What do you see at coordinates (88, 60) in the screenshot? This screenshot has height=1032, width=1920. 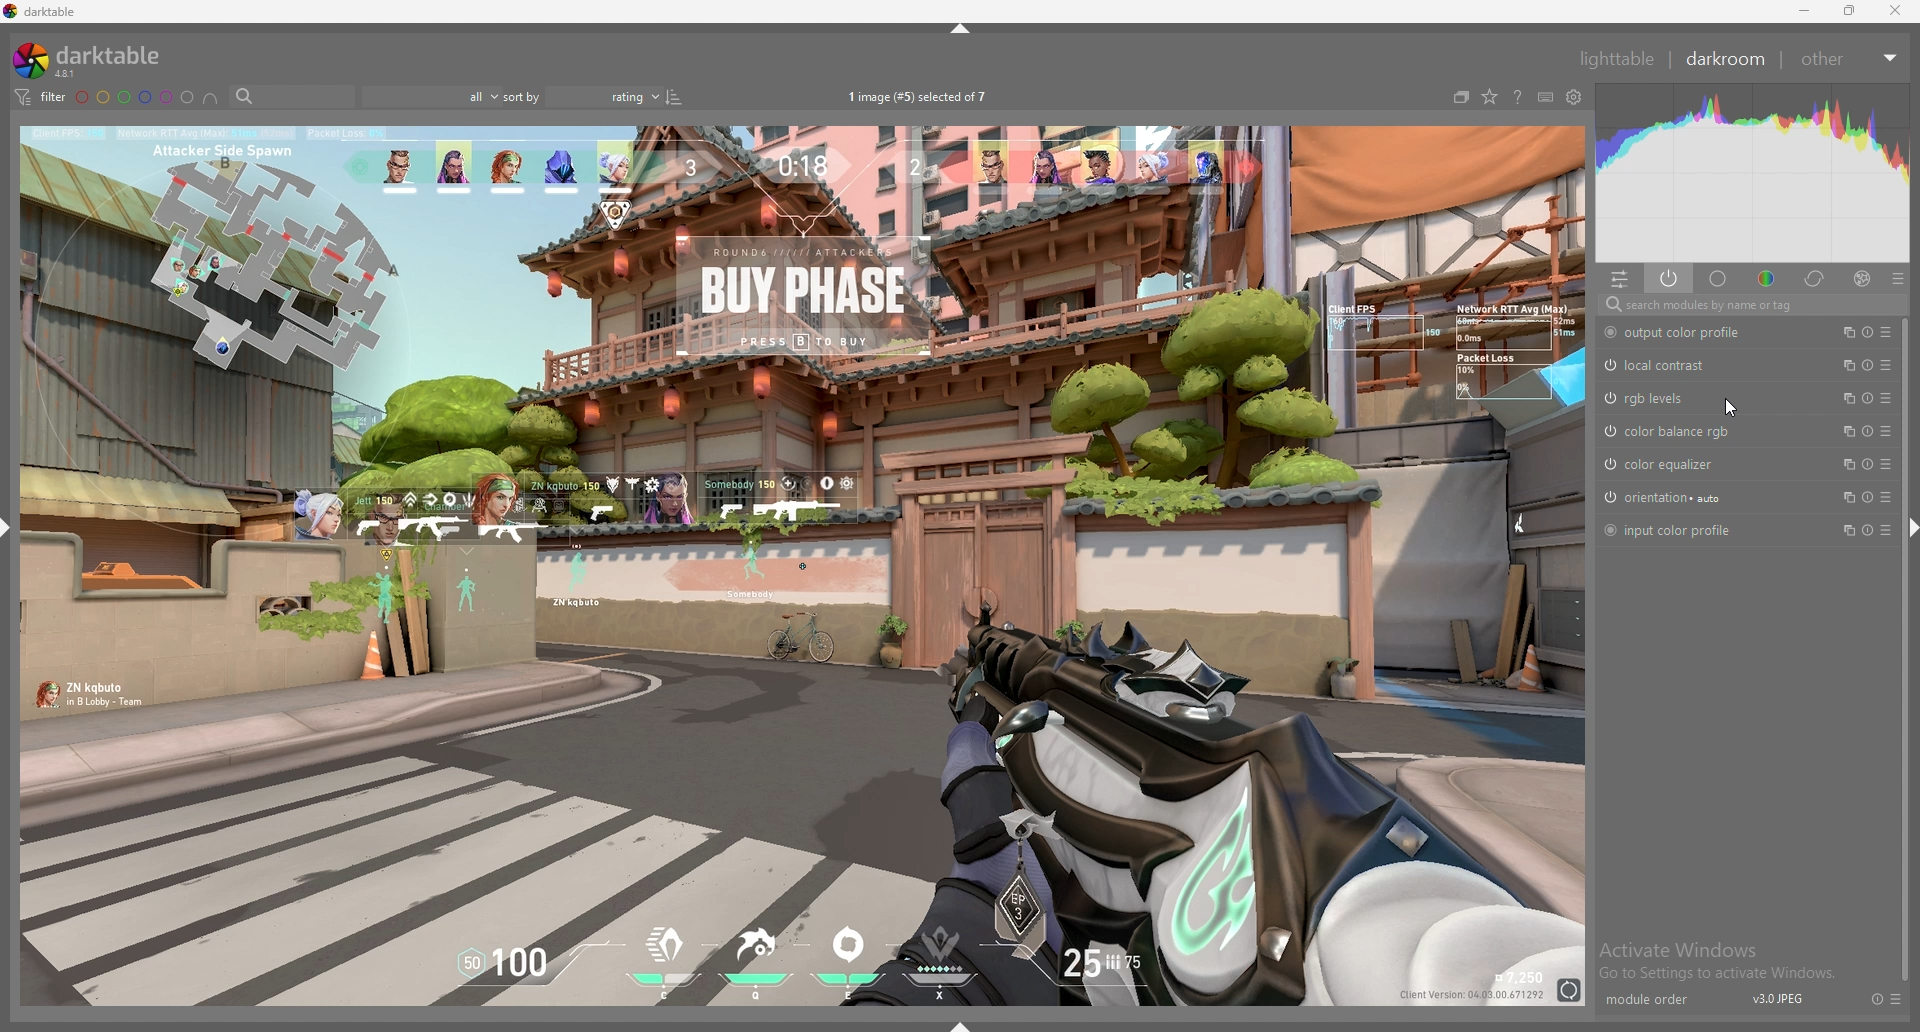 I see `darktable` at bounding box center [88, 60].